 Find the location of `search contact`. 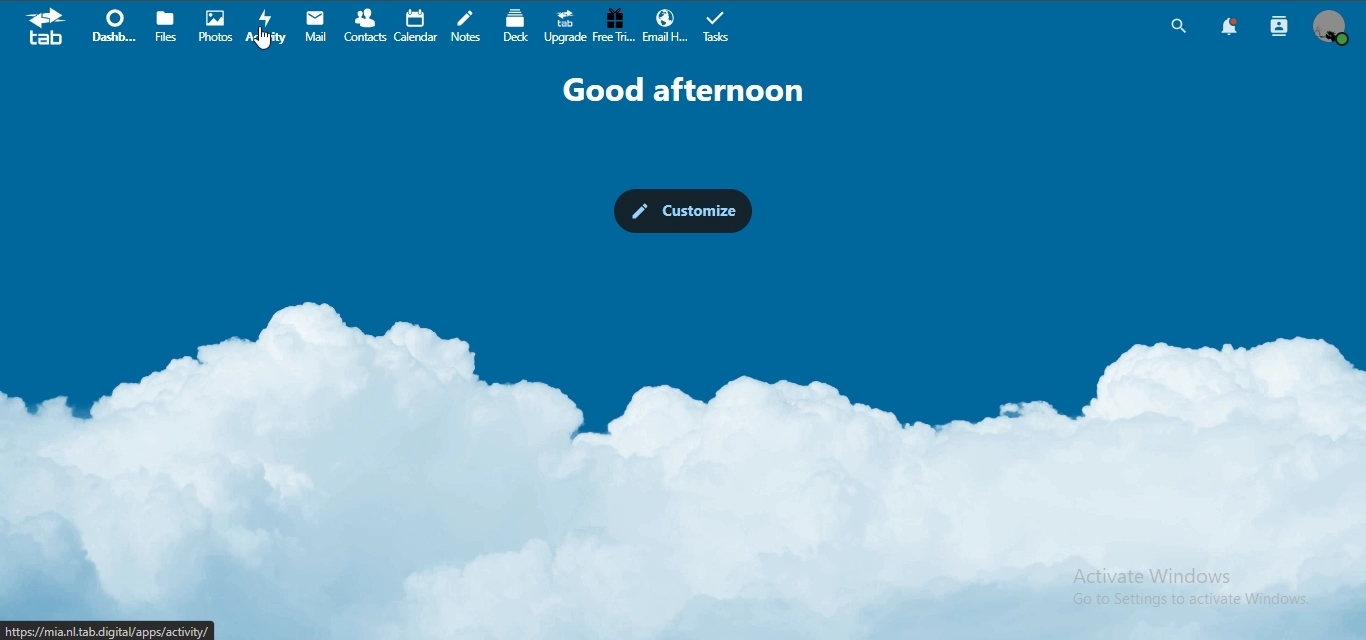

search contact is located at coordinates (1275, 27).